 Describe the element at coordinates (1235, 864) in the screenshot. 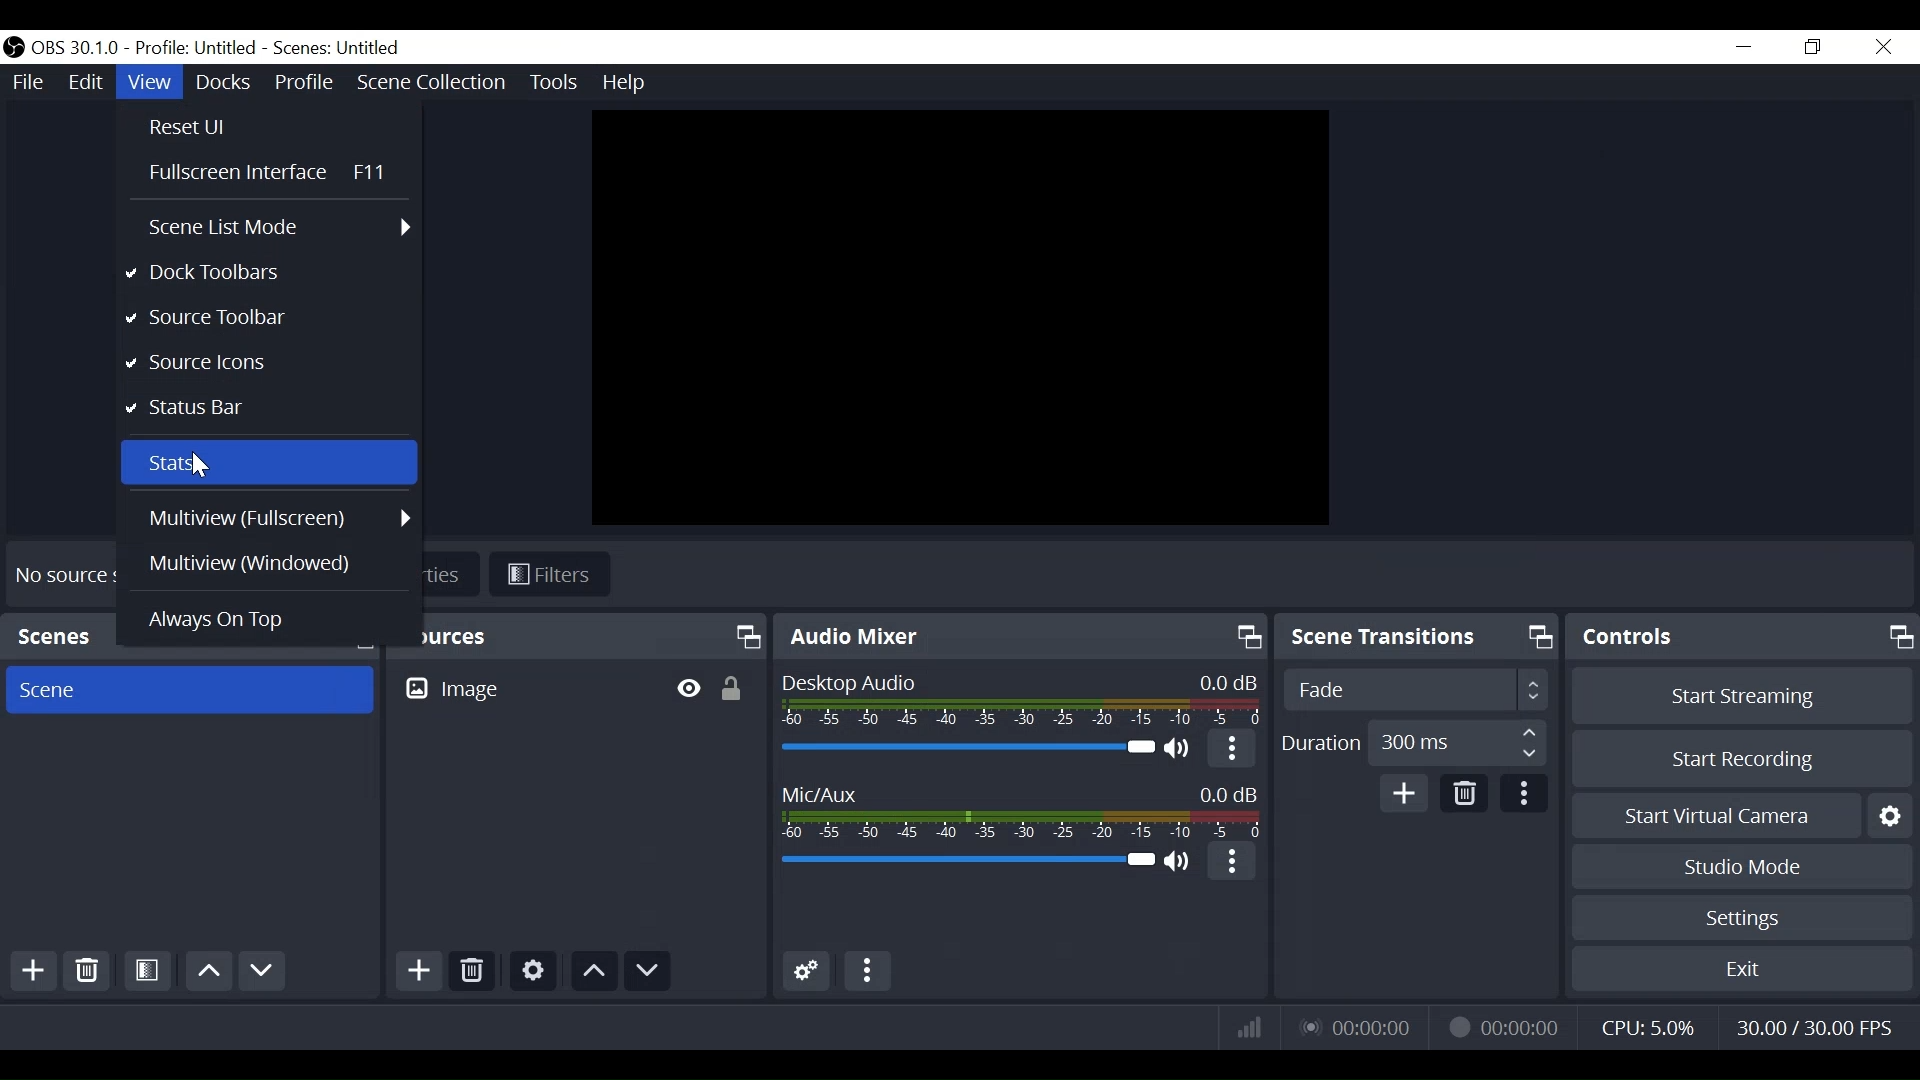

I see `more options` at that location.